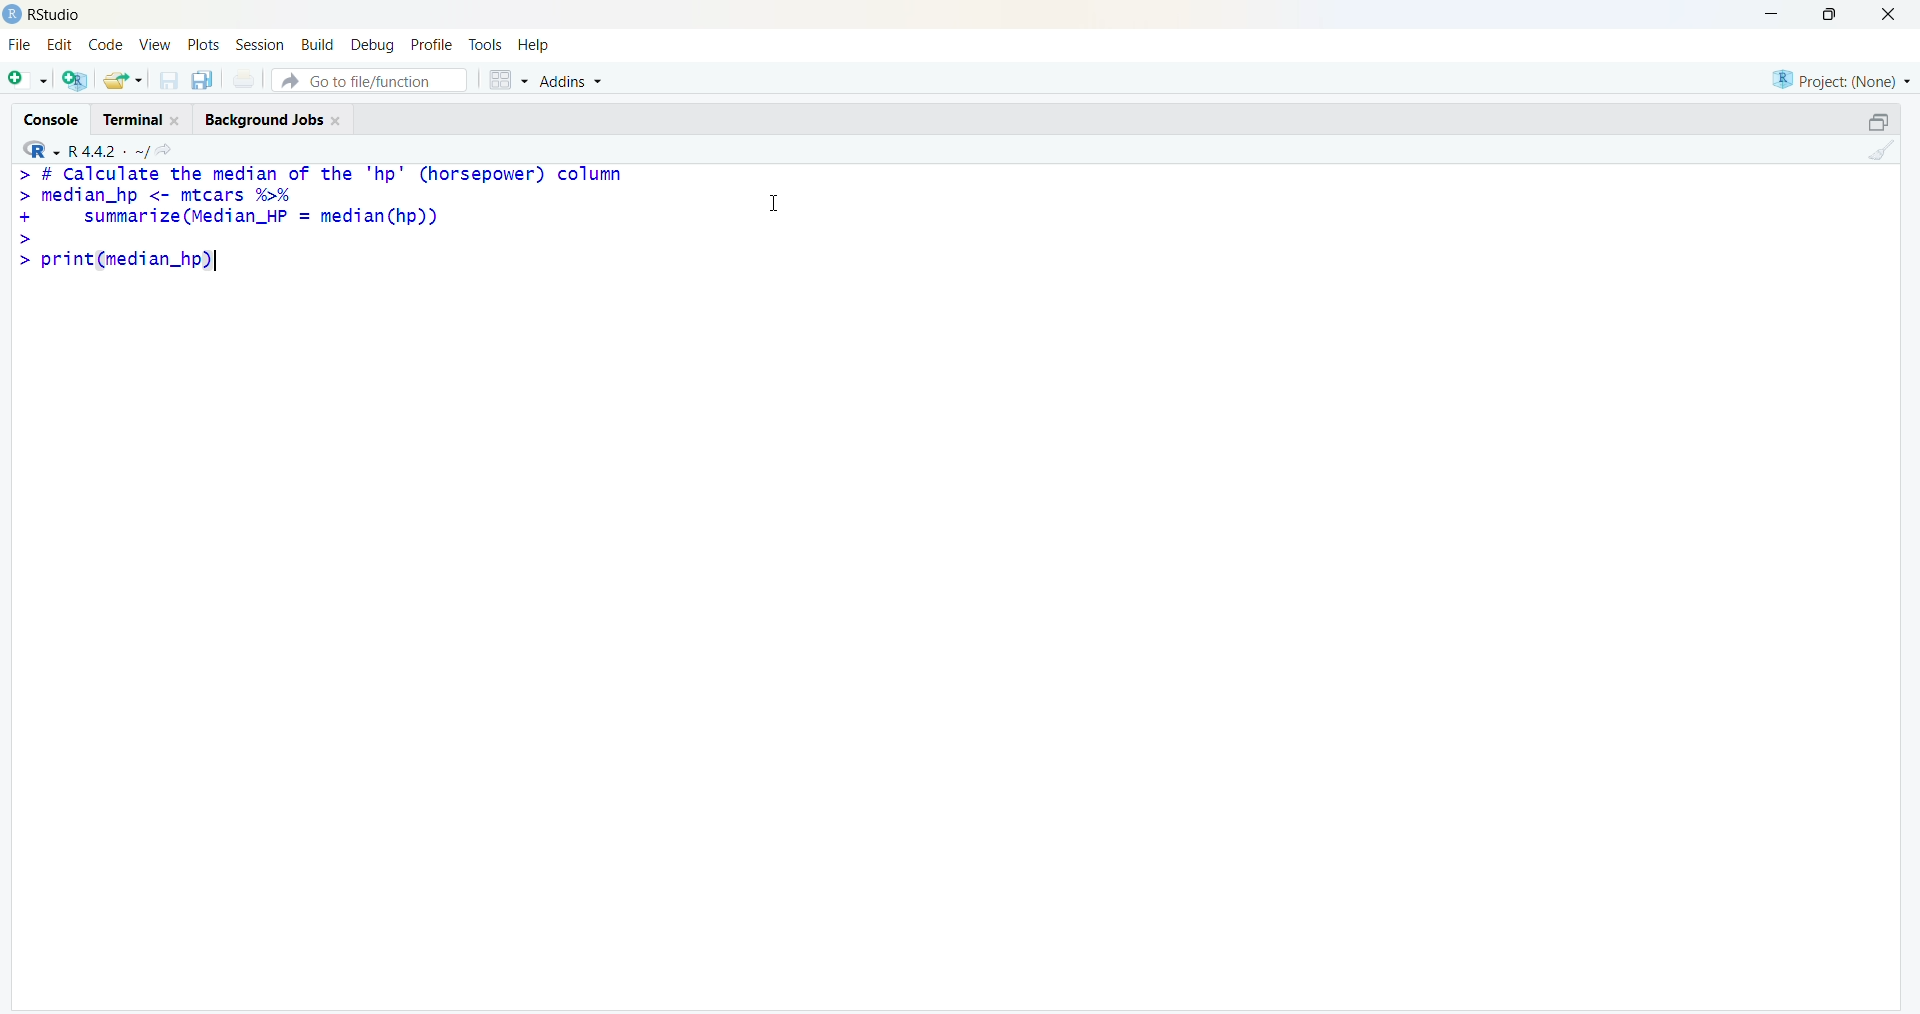 Image resolution: width=1920 pixels, height=1014 pixels. Describe the element at coordinates (1889, 13) in the screenshot. I see `close` at that location.